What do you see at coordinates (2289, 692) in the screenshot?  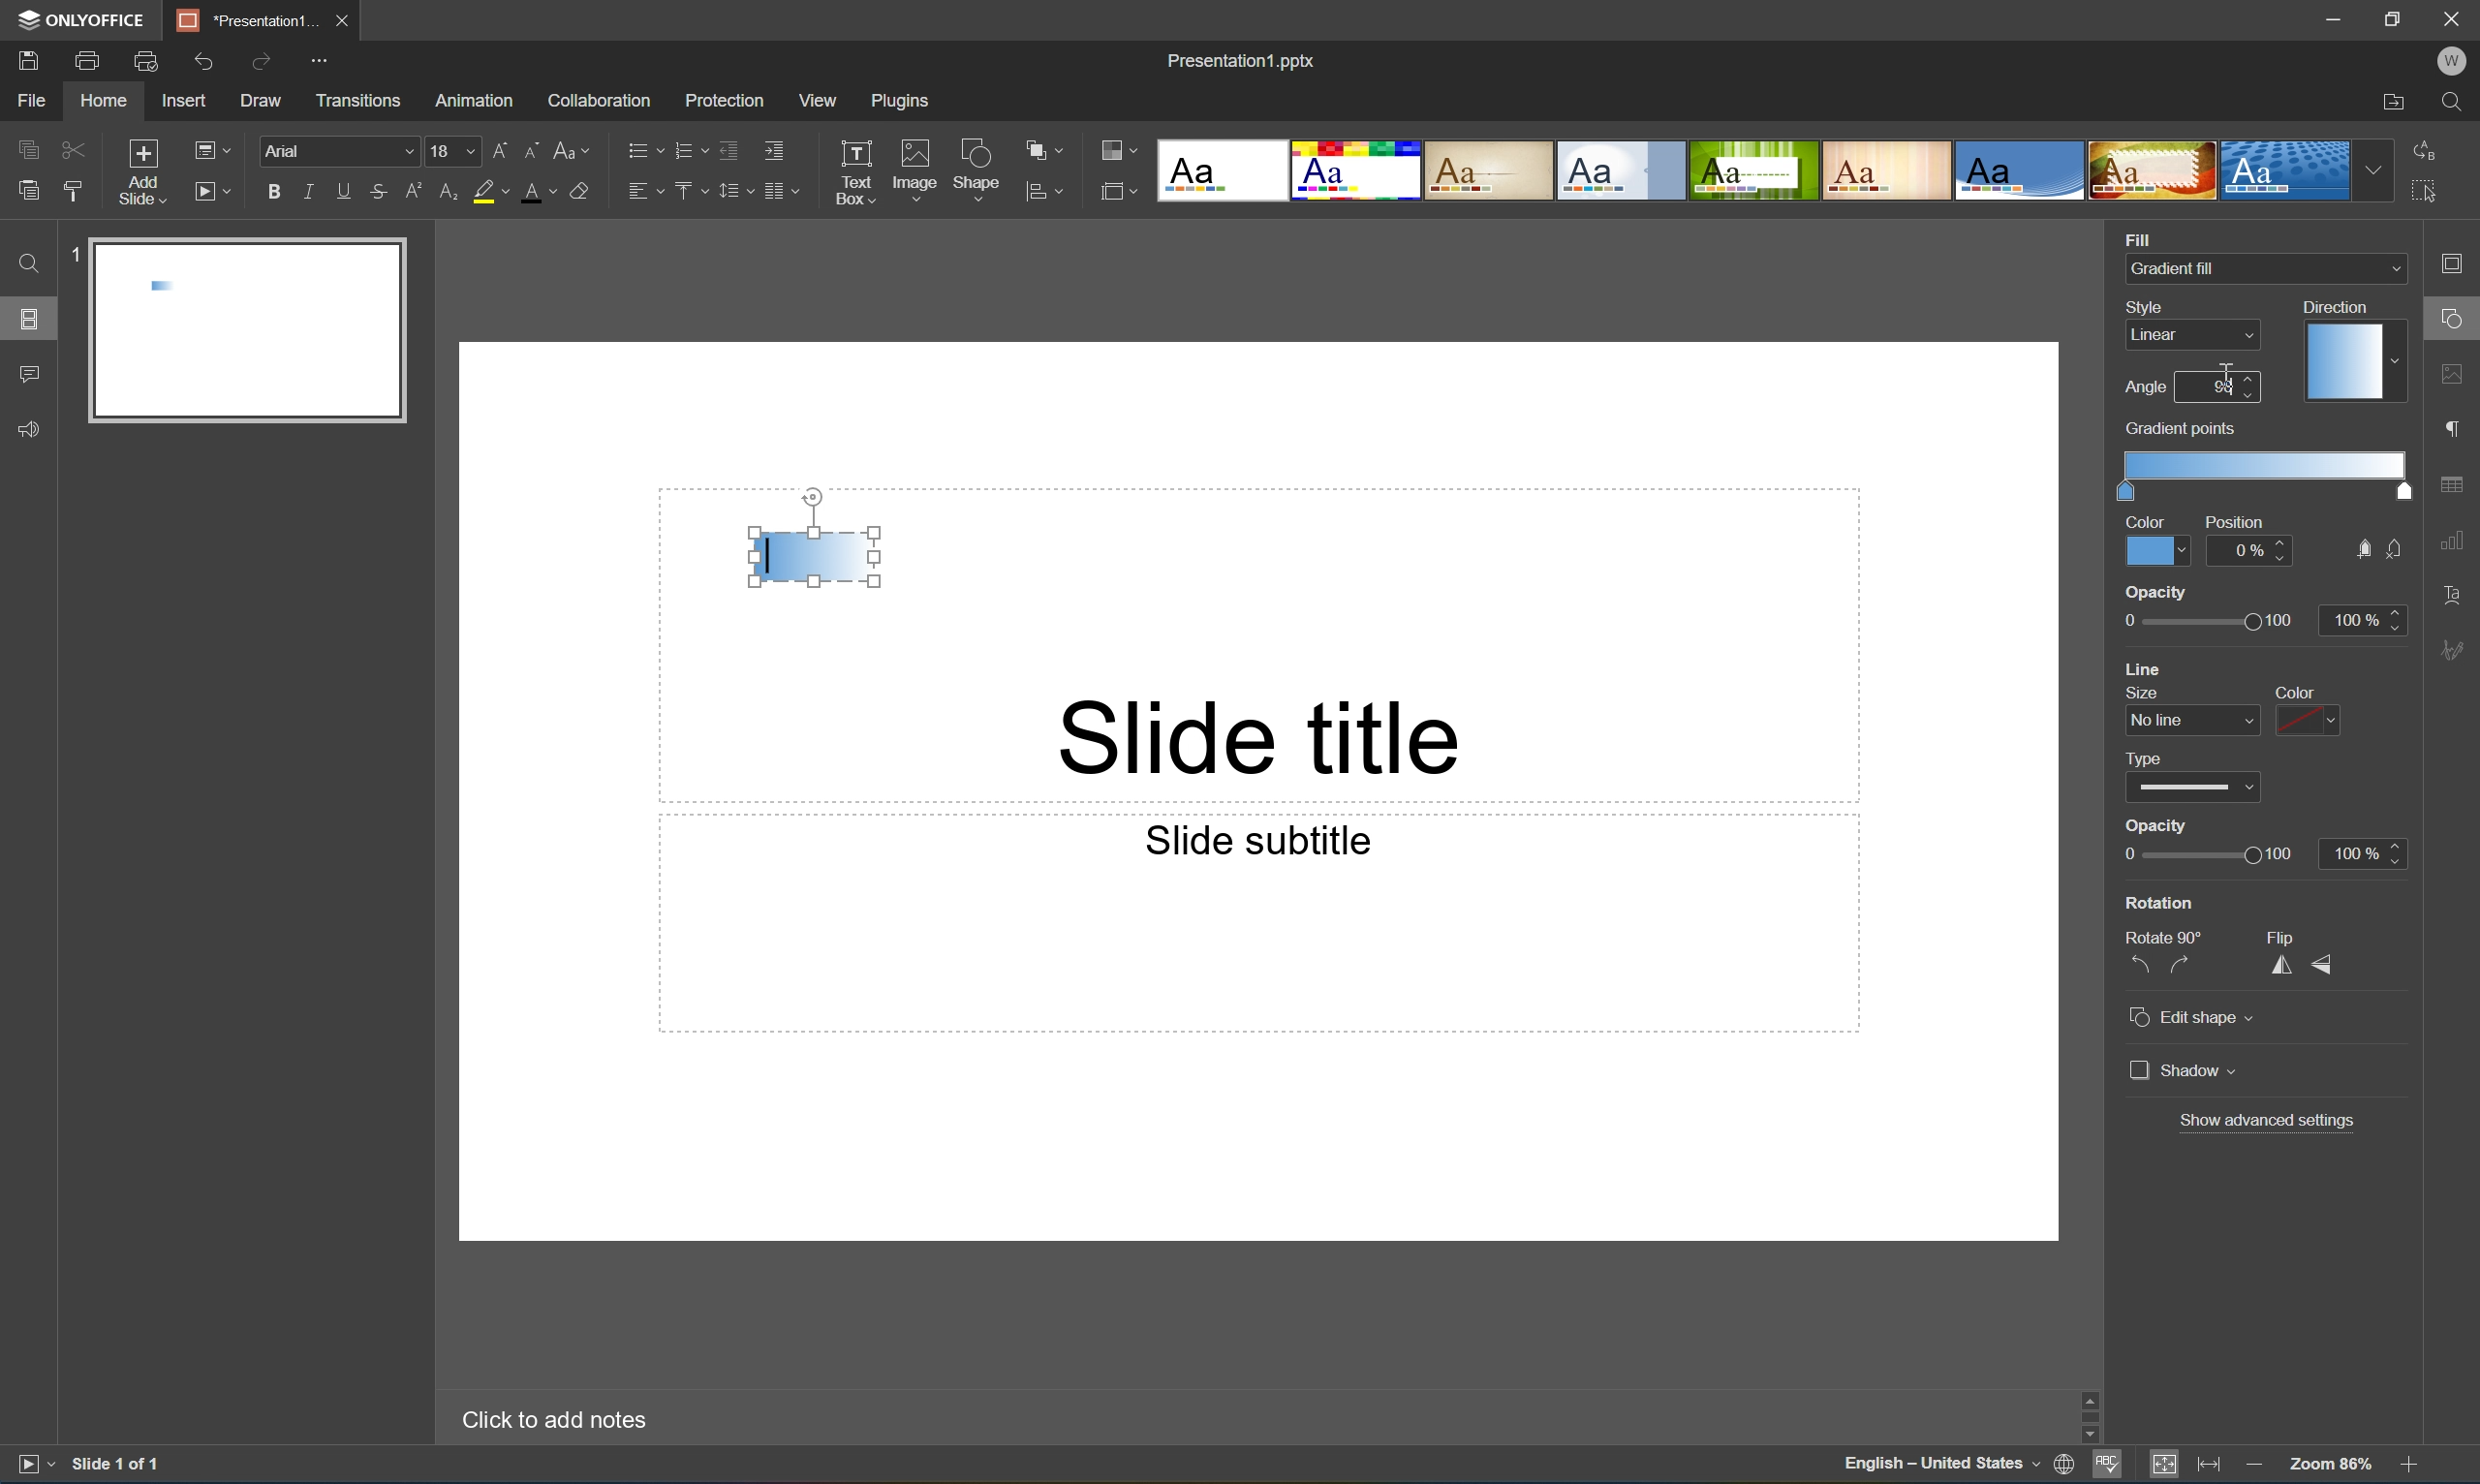 I see `color` at bounding box center [2289, 692].